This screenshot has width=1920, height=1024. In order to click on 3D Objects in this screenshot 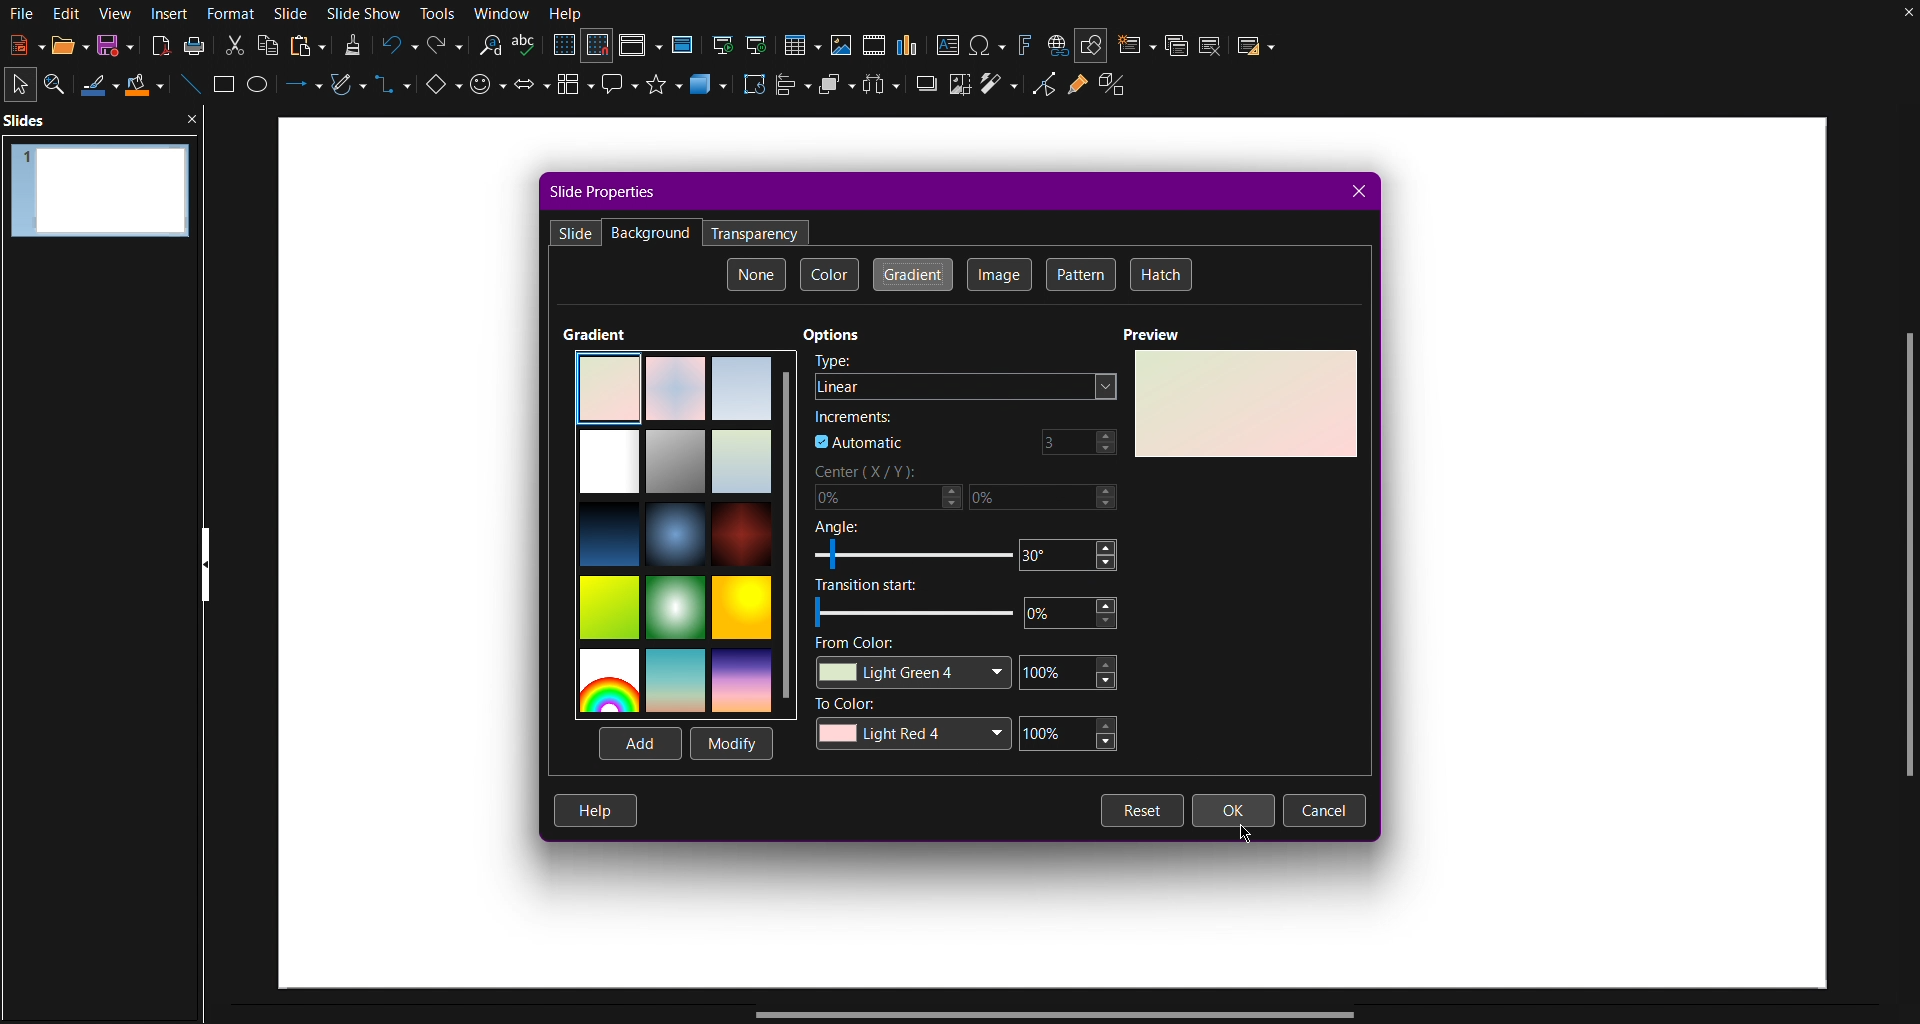, I will do `click(711, 91)`.